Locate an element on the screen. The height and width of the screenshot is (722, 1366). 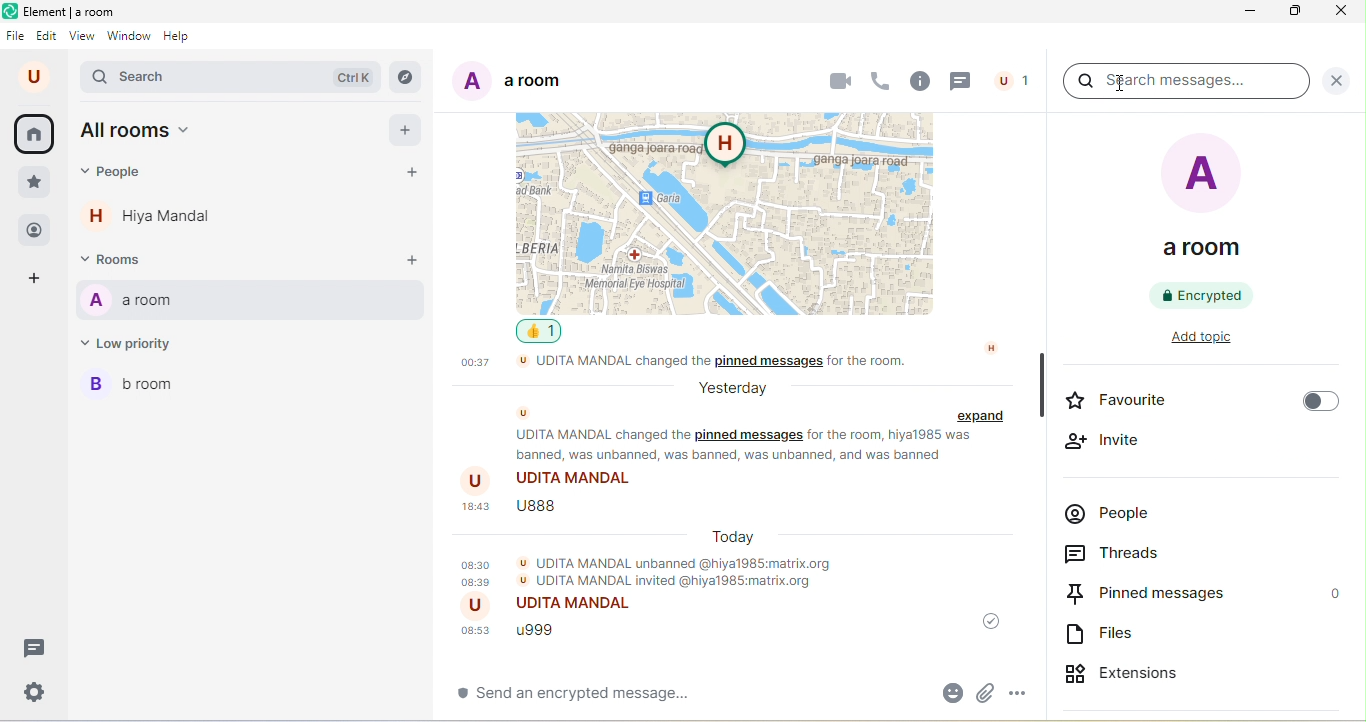
all rooms is located at coordinates (141, 133).